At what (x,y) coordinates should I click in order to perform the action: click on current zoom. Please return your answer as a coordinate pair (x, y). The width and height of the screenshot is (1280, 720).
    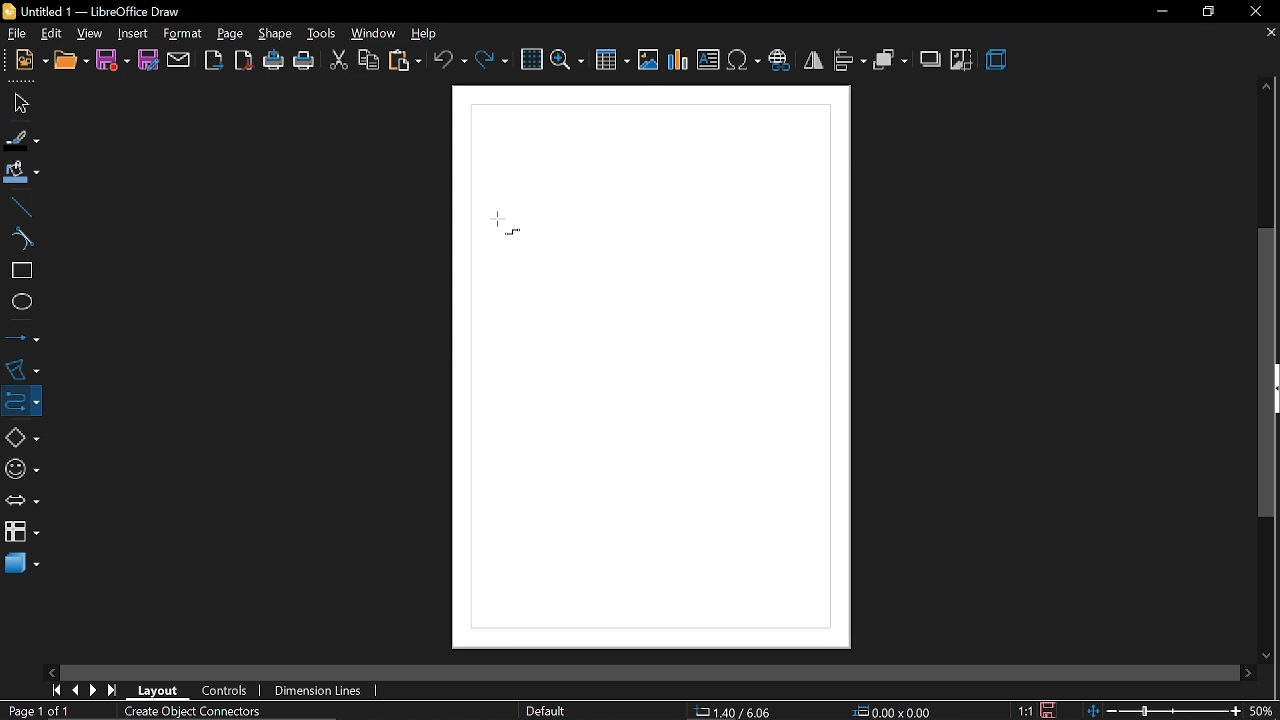
    Looking at the image, I should click on (1264, 711).